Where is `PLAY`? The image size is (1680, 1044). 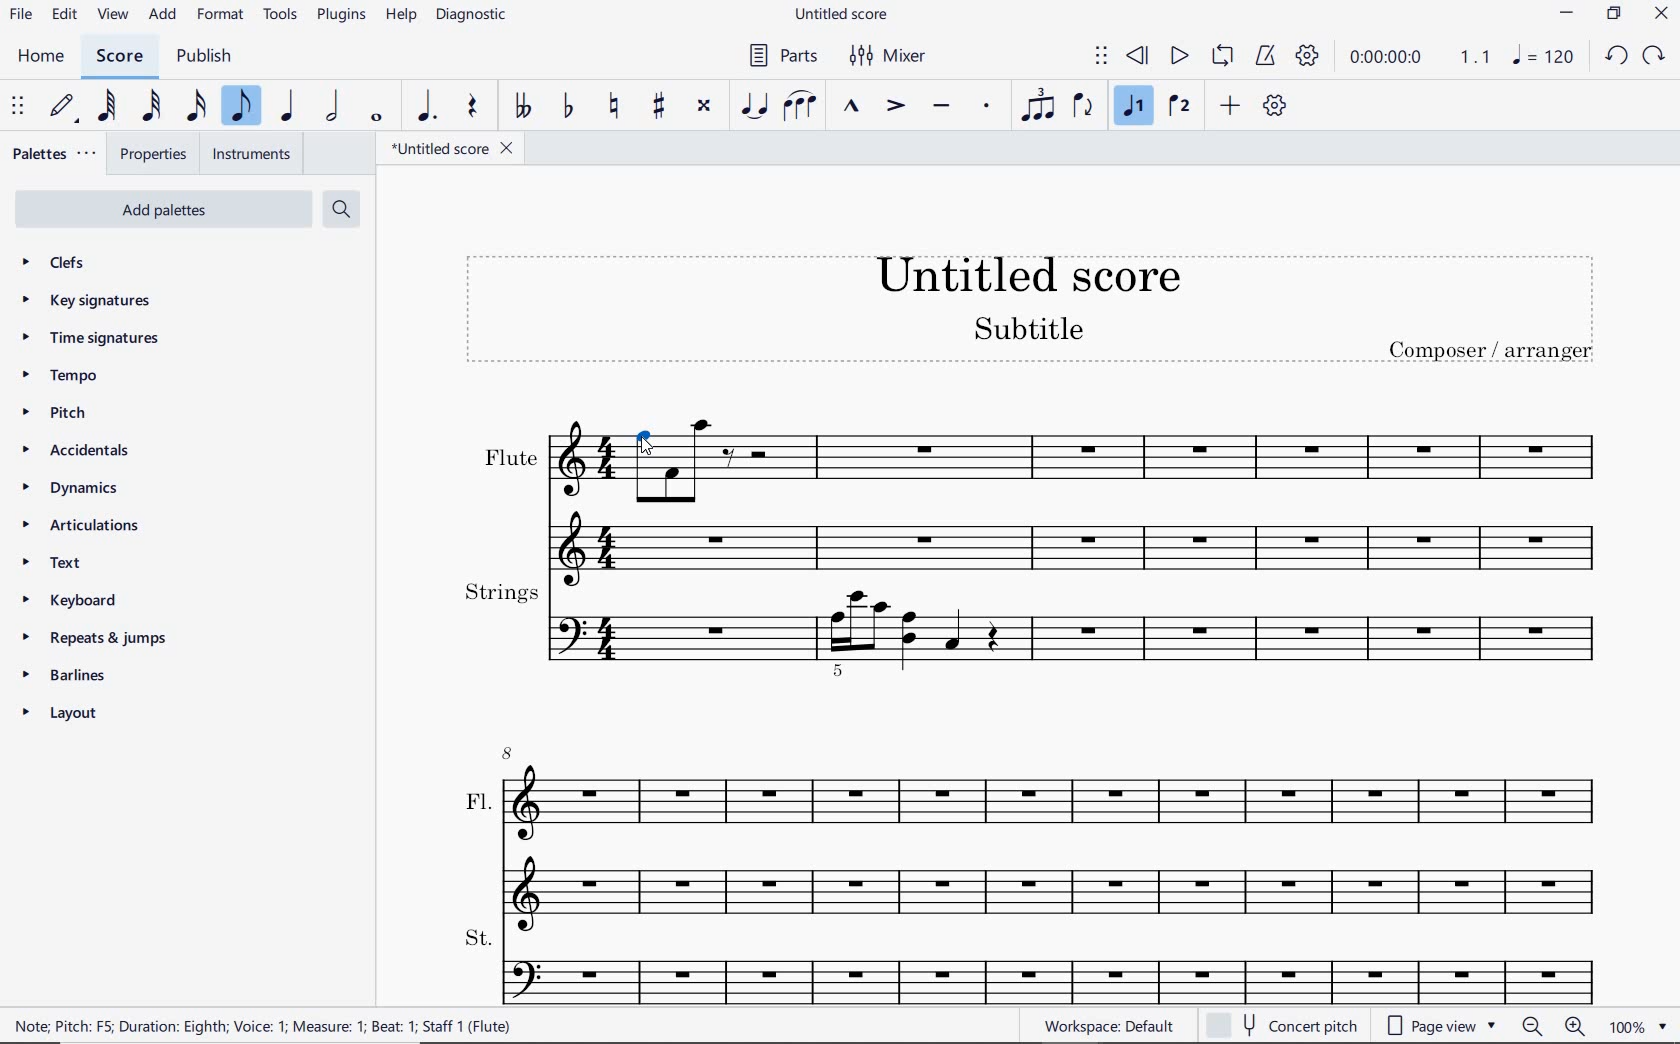 PLAY is located at coordinates (1179, 55).